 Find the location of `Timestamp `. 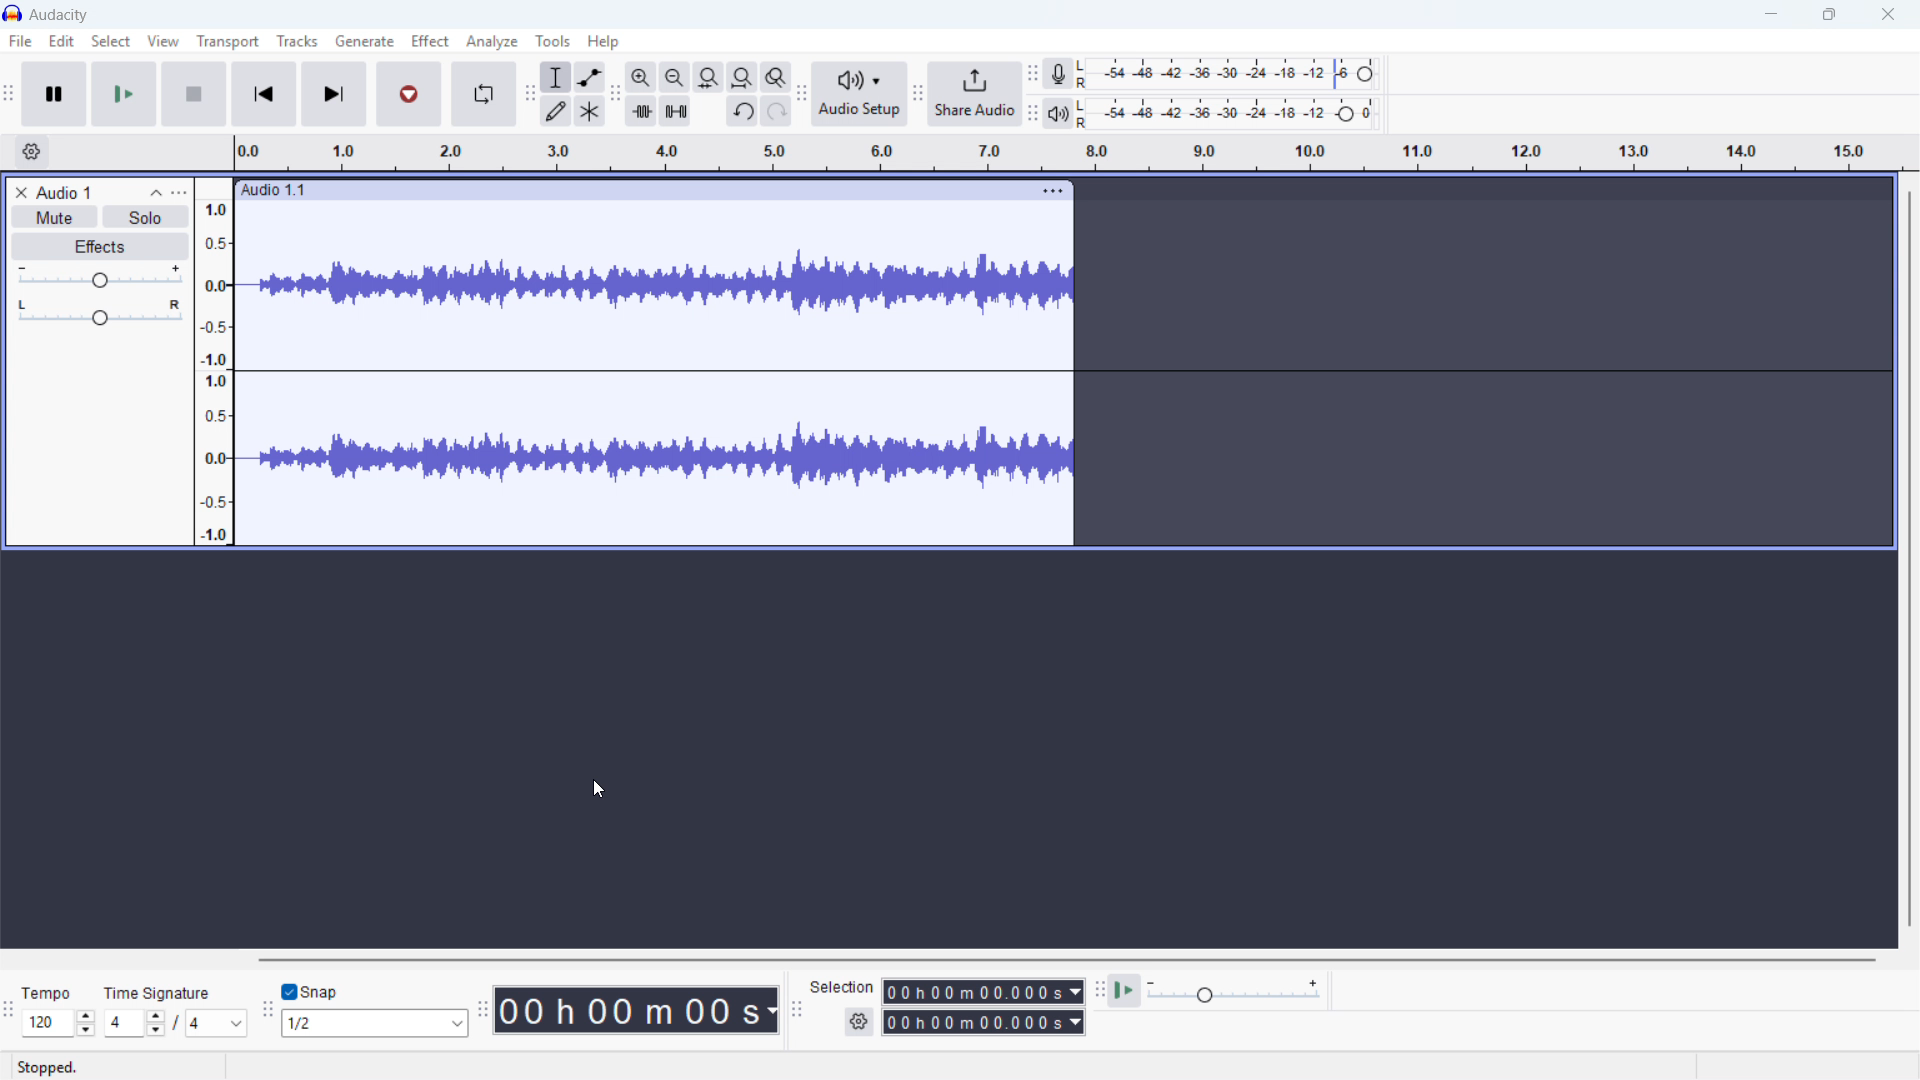

Timestamp  is located at coordinates (638, 1011).